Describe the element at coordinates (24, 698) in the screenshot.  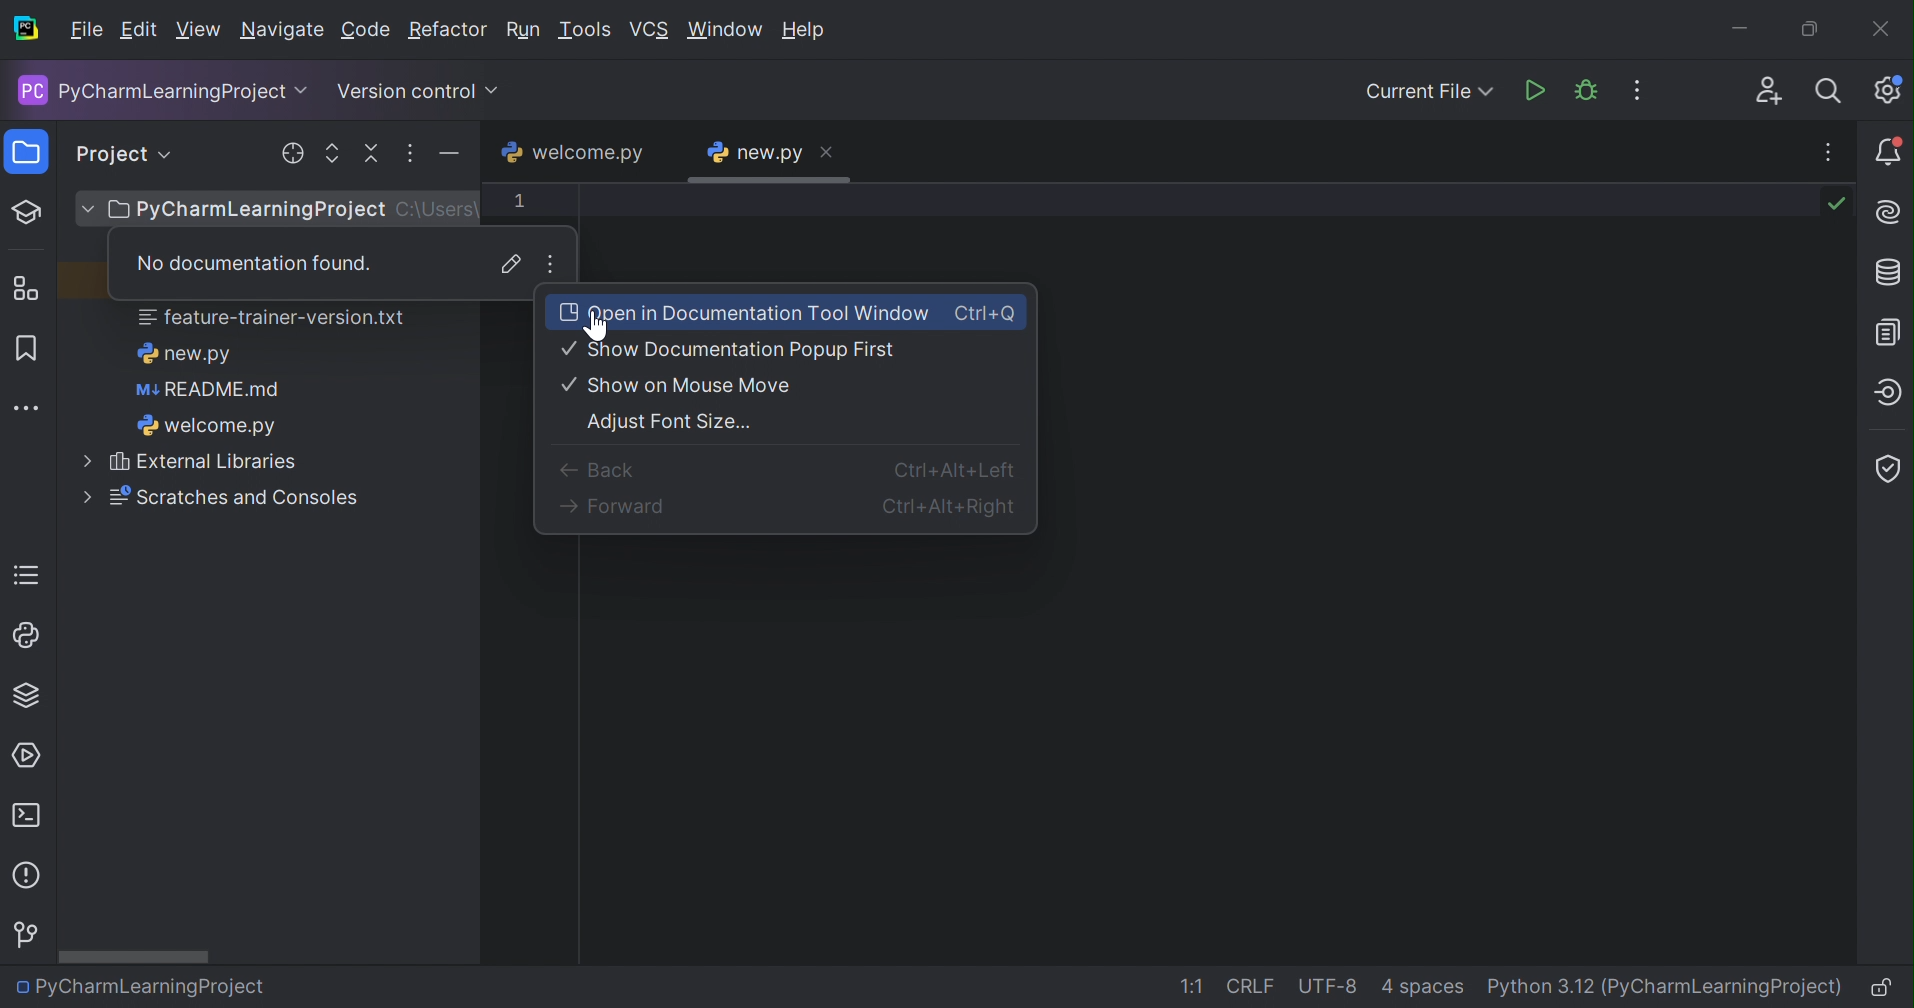
I see `Python Packages` at that location.